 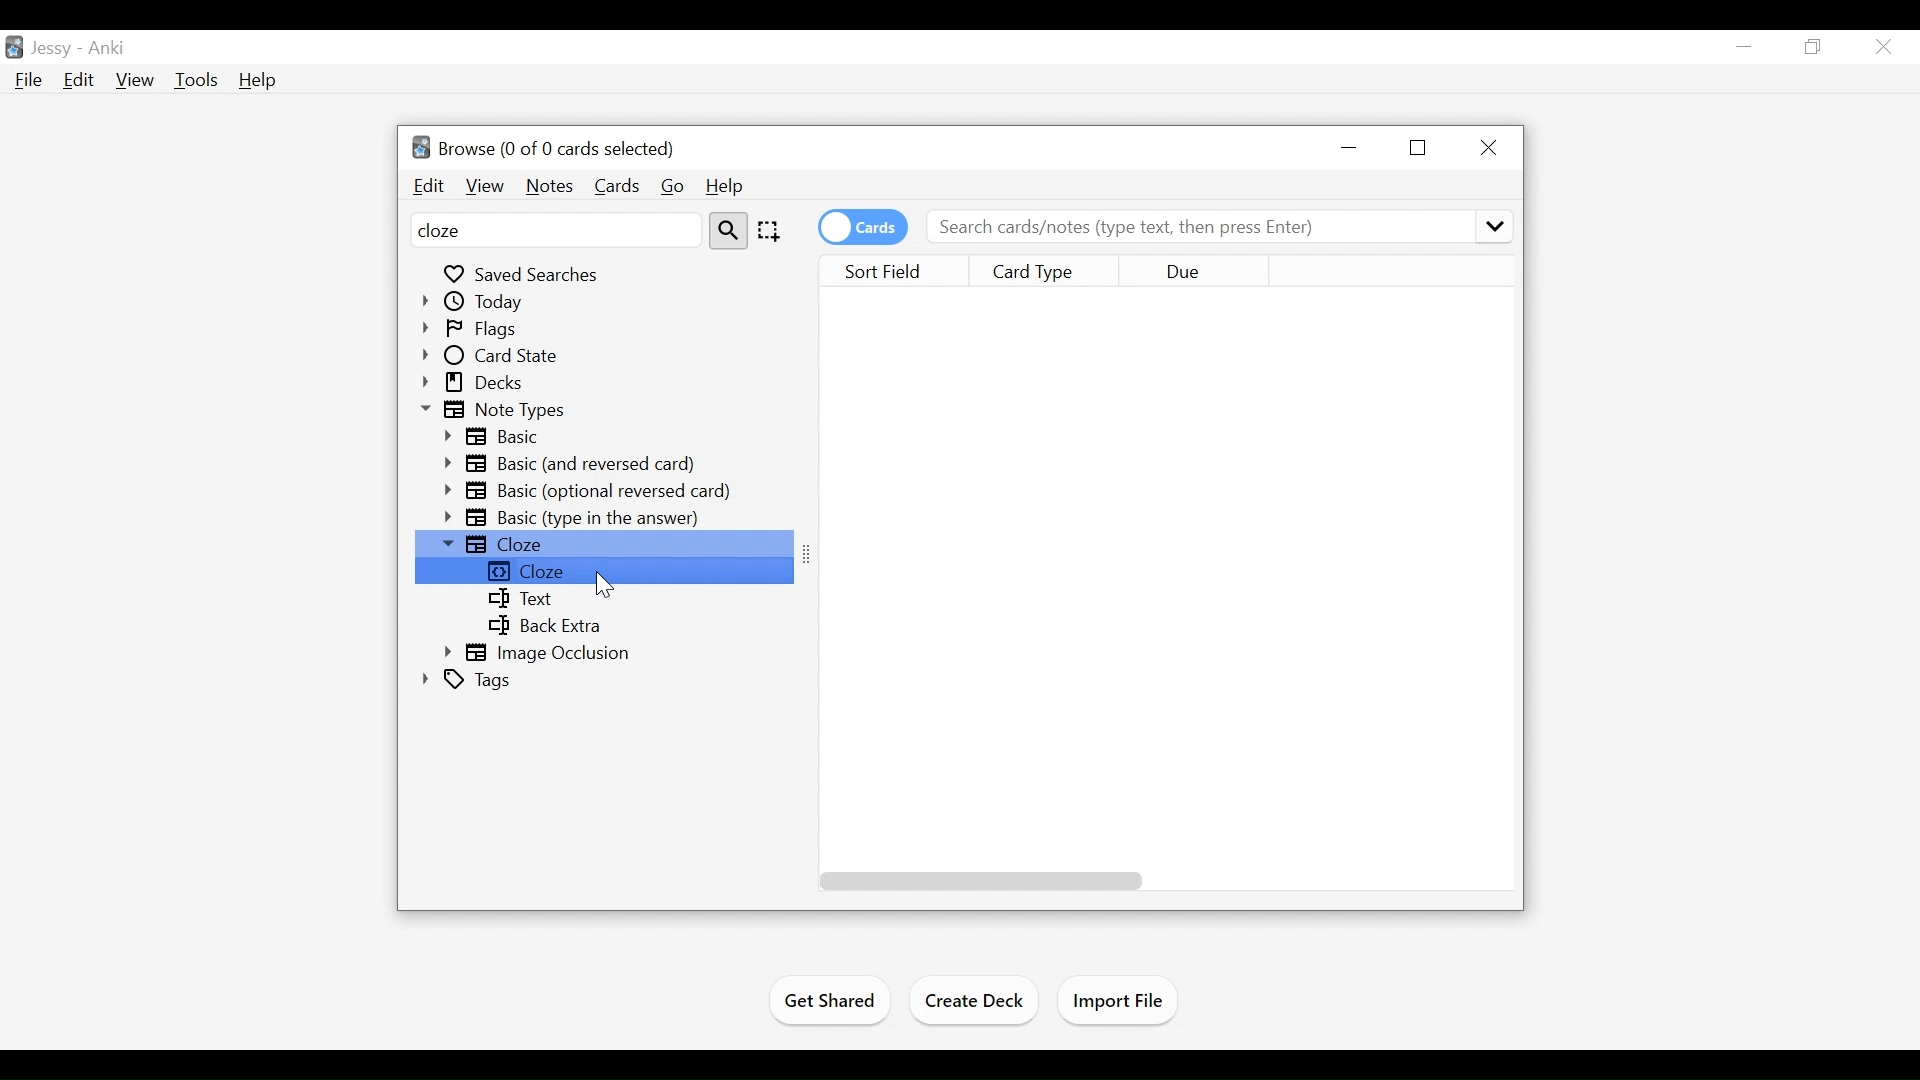 I want to click on Today, so click(x=476, y=302).